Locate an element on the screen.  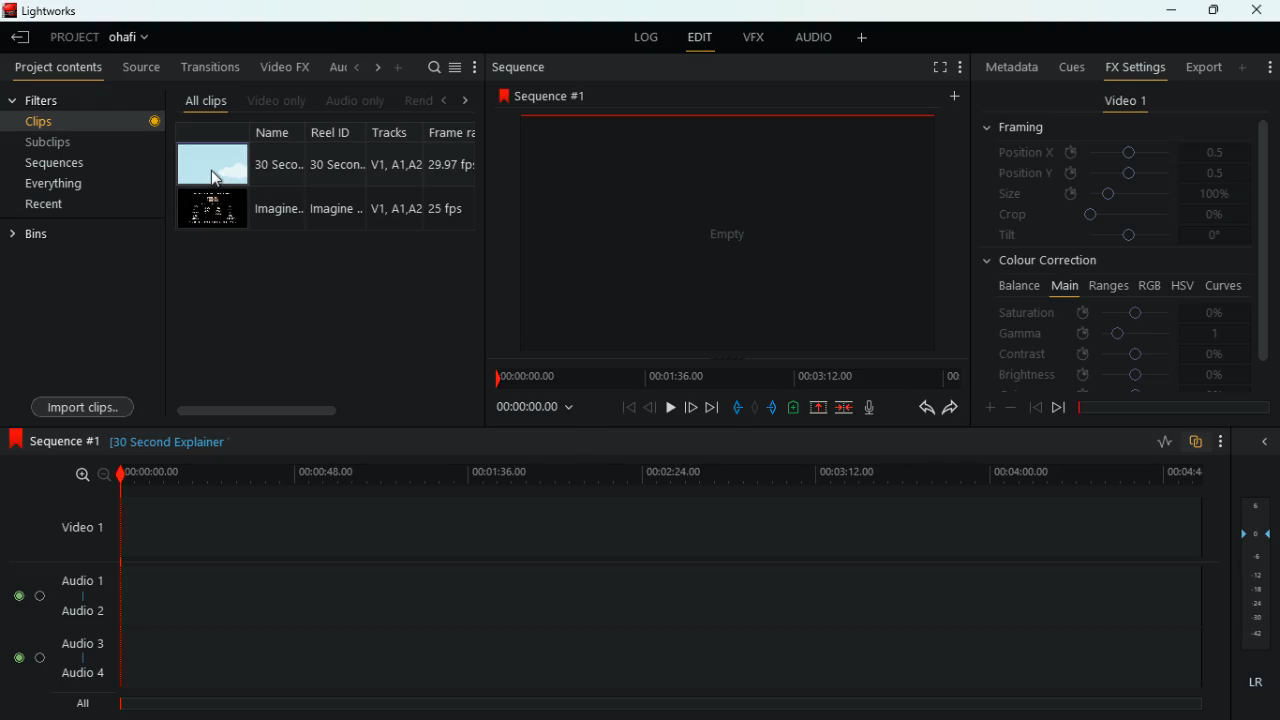
colour correction is located at coordinates (1045, 263).